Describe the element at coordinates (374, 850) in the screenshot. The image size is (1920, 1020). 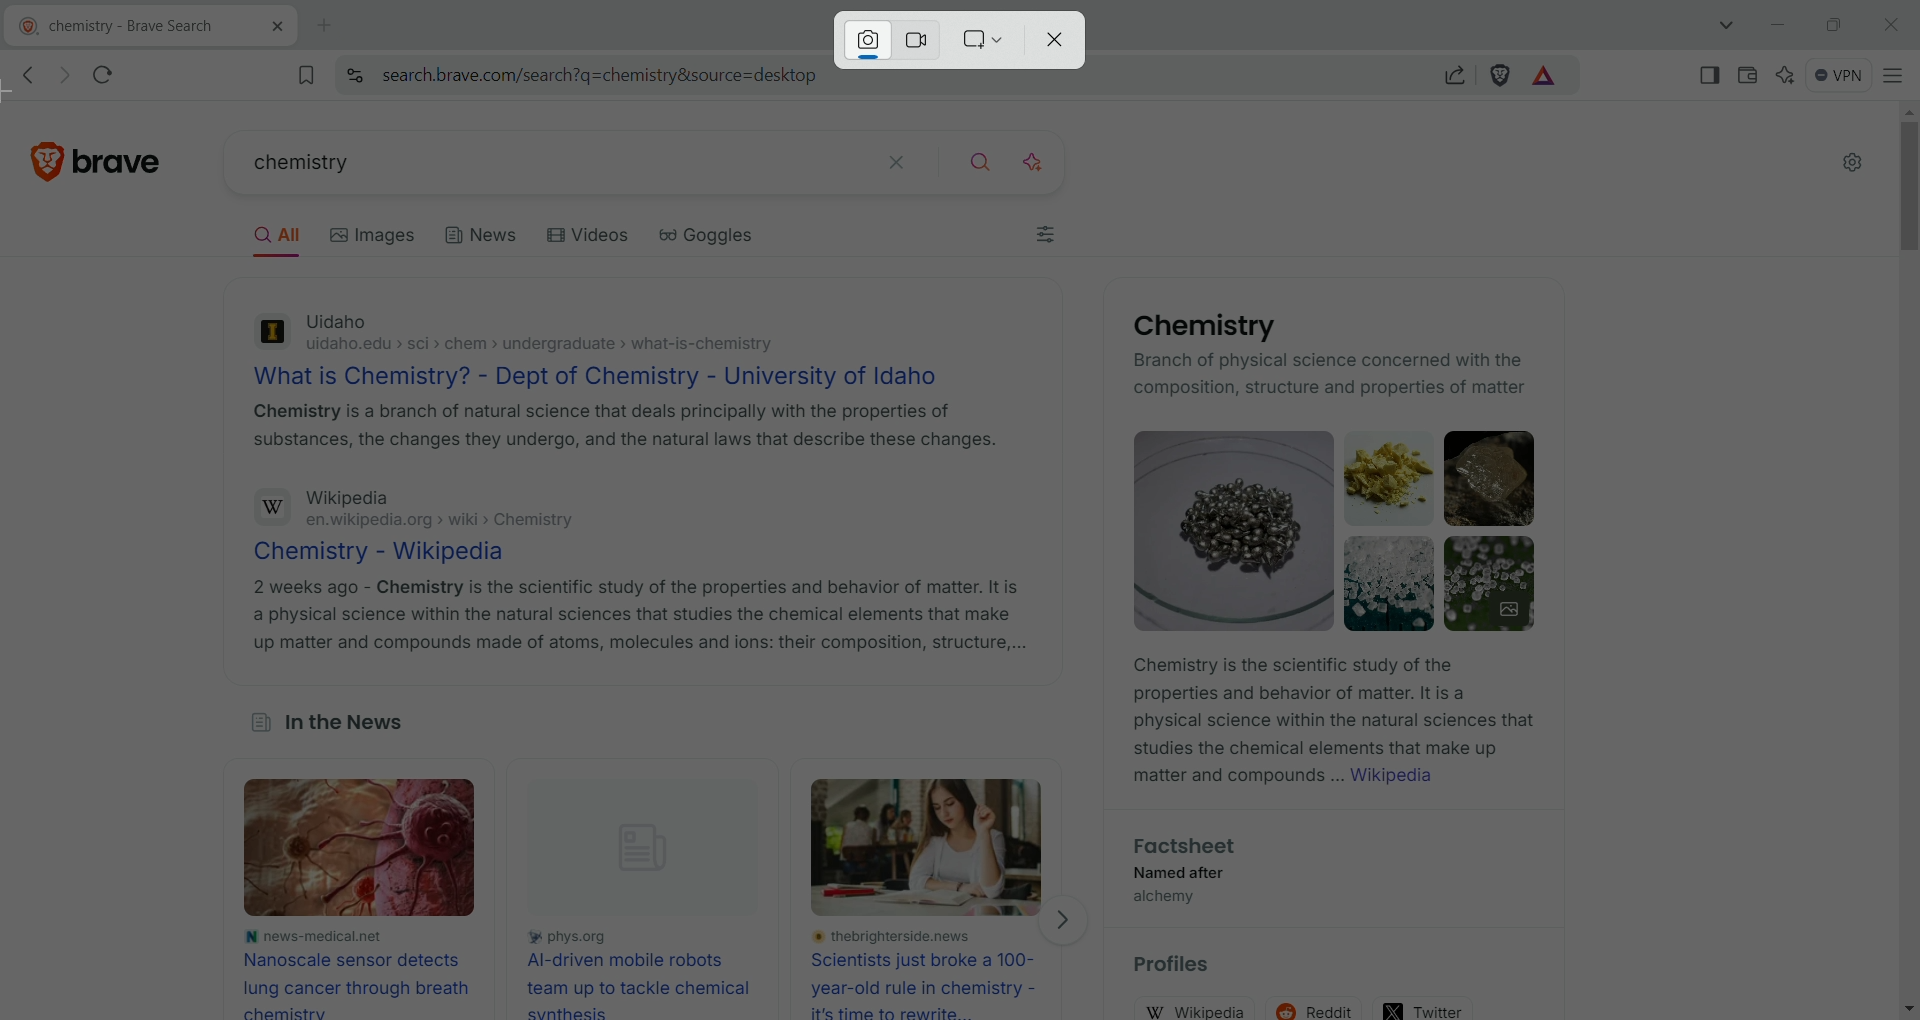
I see `image` at that location.